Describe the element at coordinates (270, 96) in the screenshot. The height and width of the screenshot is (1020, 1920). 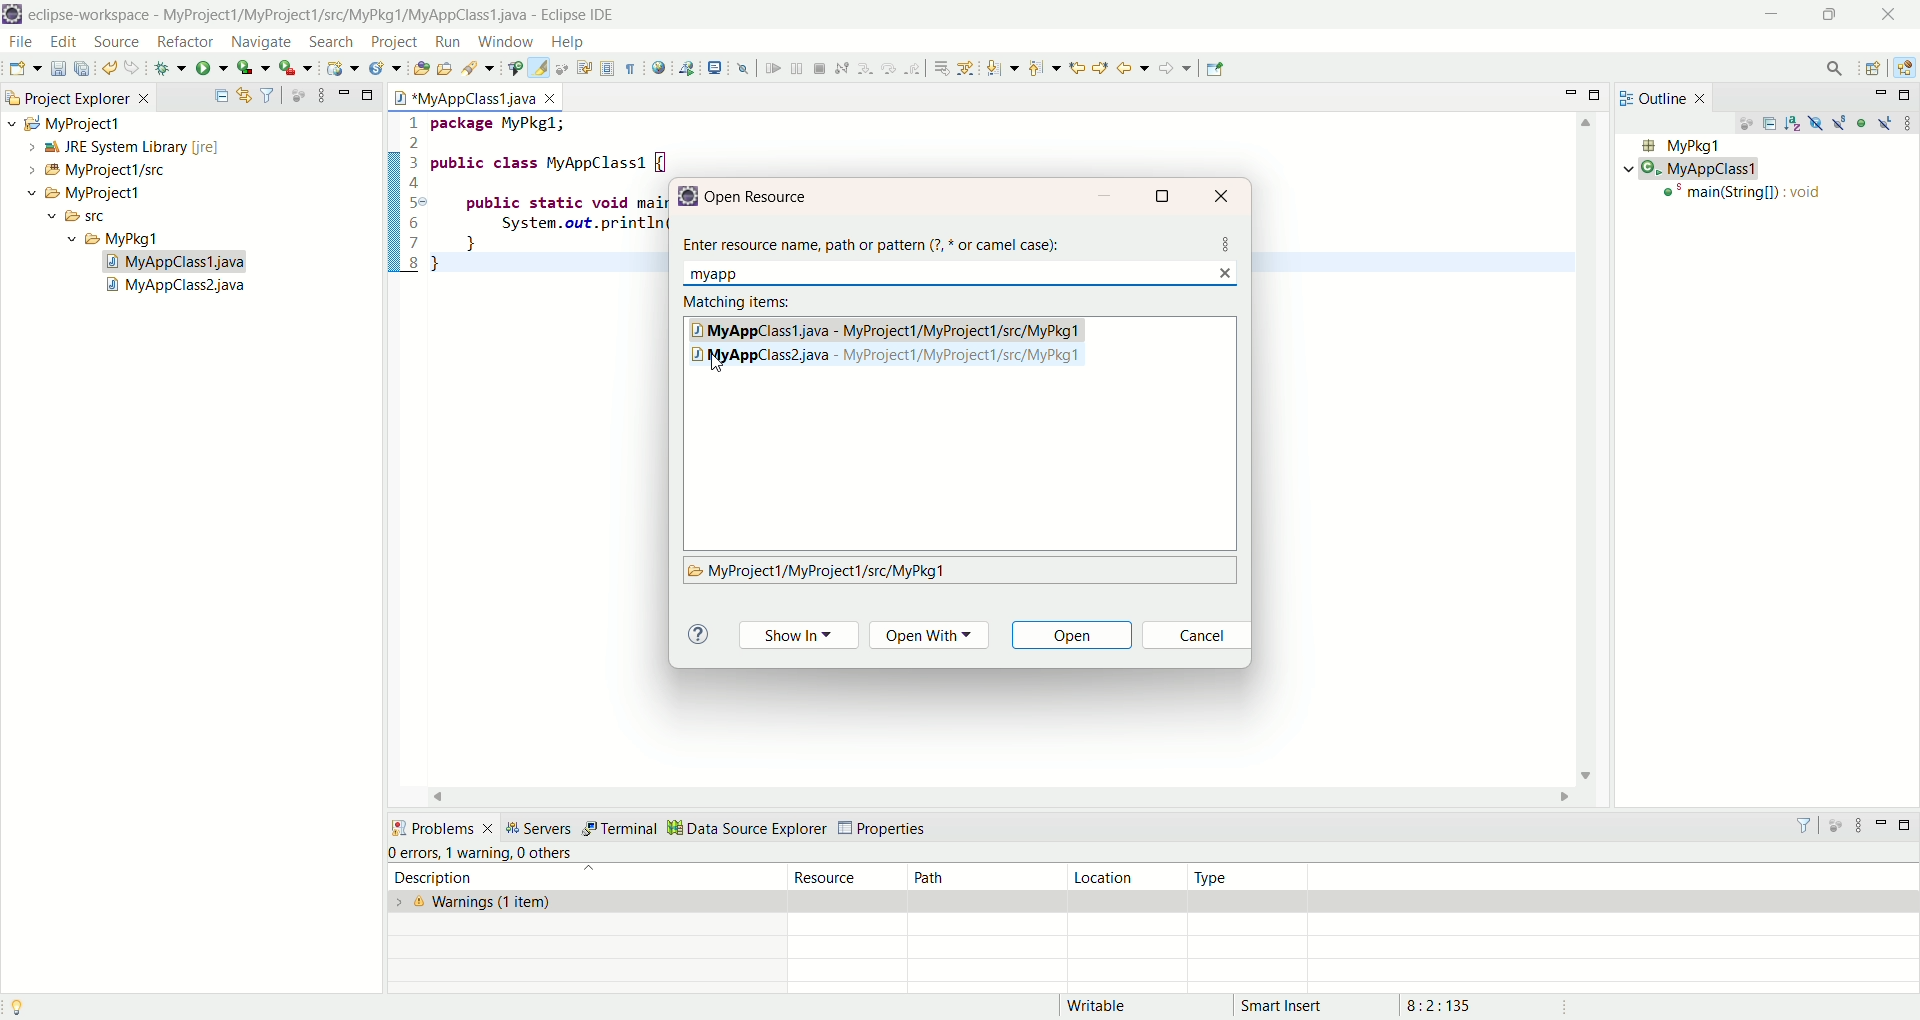
I see `filter` at that location.